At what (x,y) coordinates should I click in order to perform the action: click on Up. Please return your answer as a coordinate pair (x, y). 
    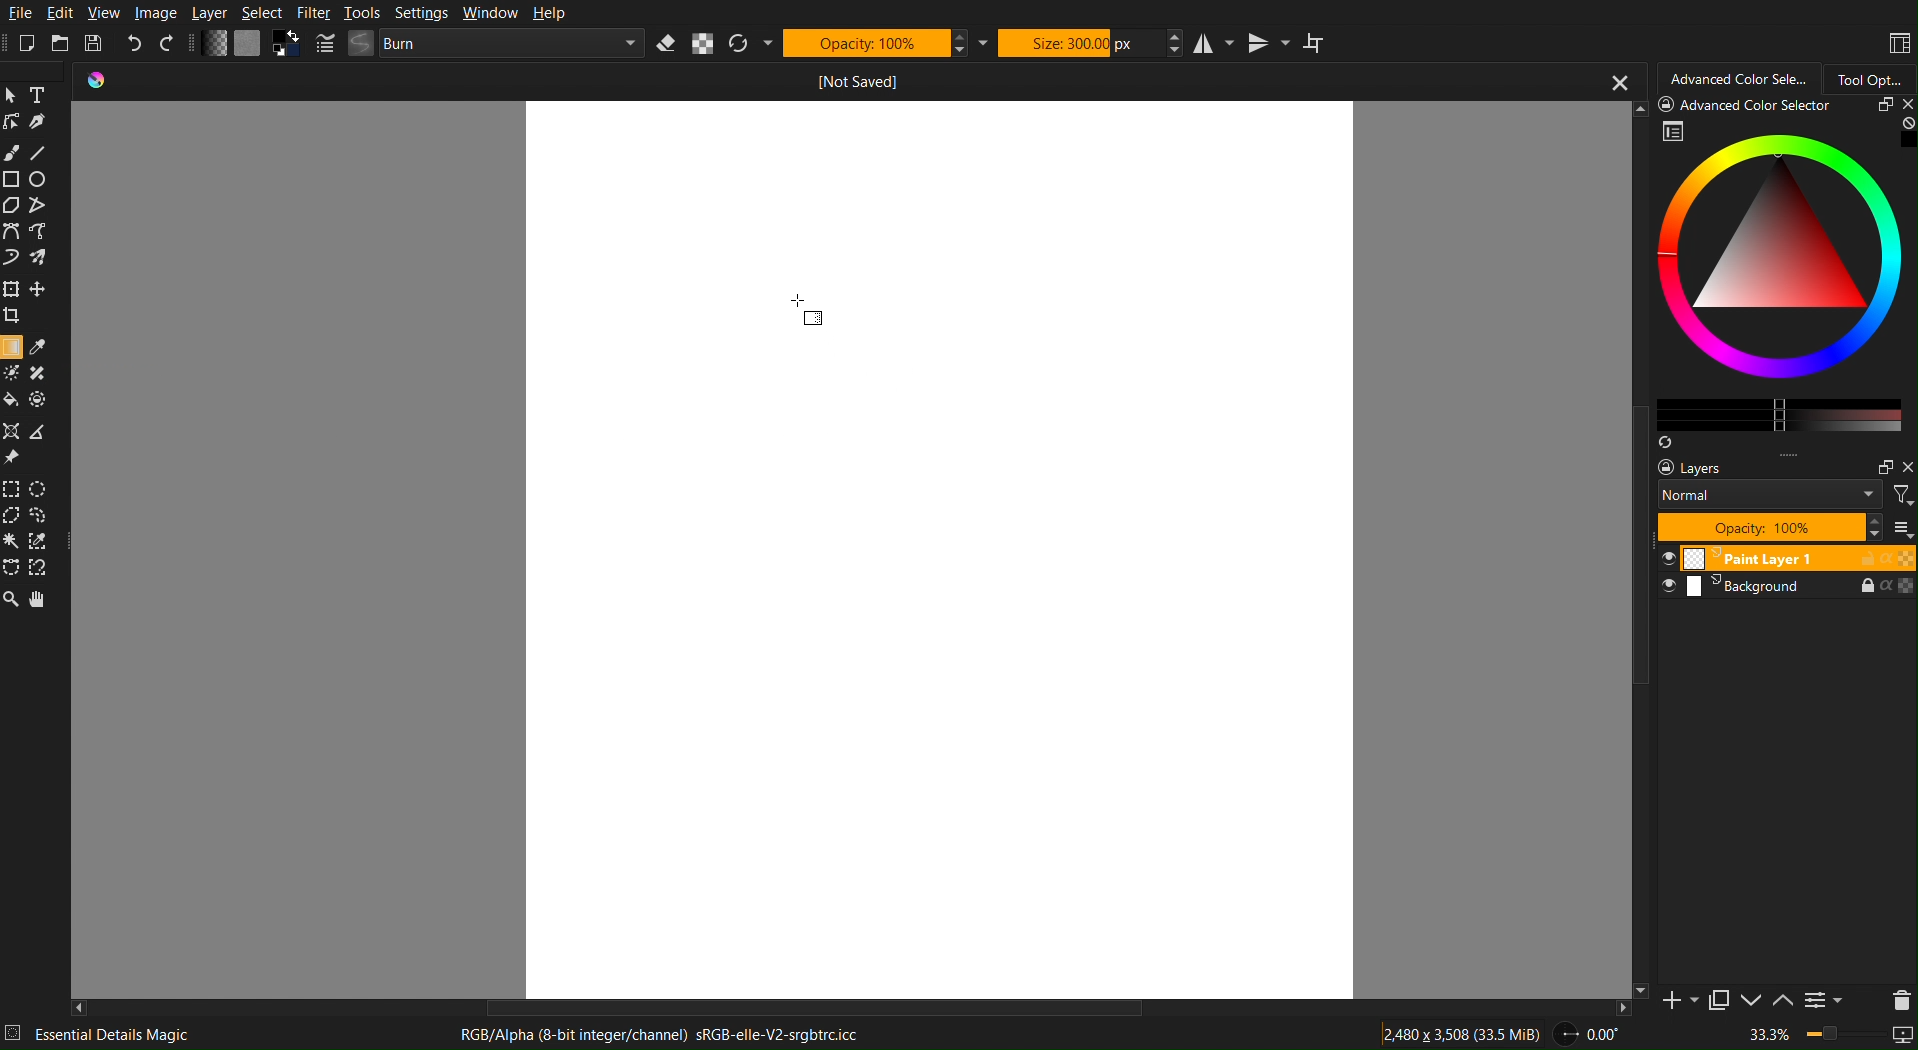
    Looking at the image, I should click on (1781, 1002).